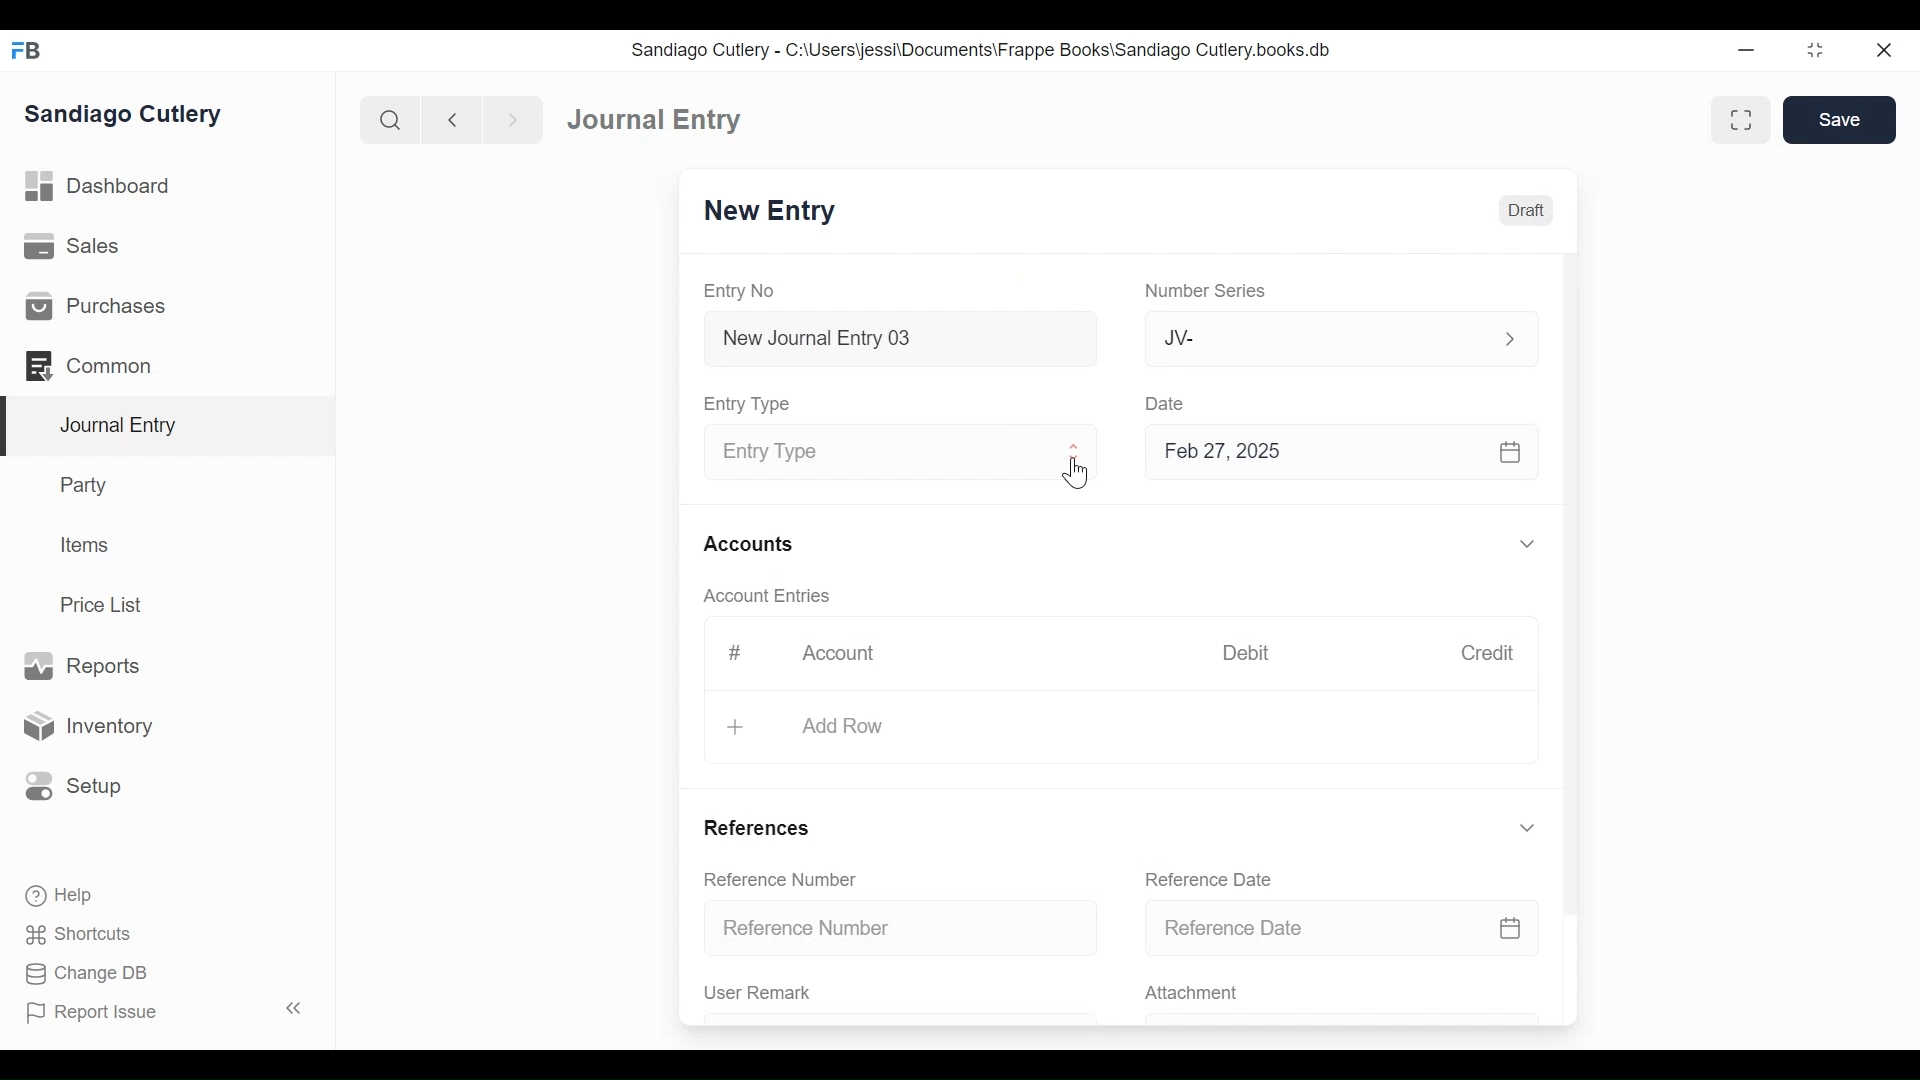  Describe the element at coordinates (105, 604) in the screenshot. I see `Price List` at that location.